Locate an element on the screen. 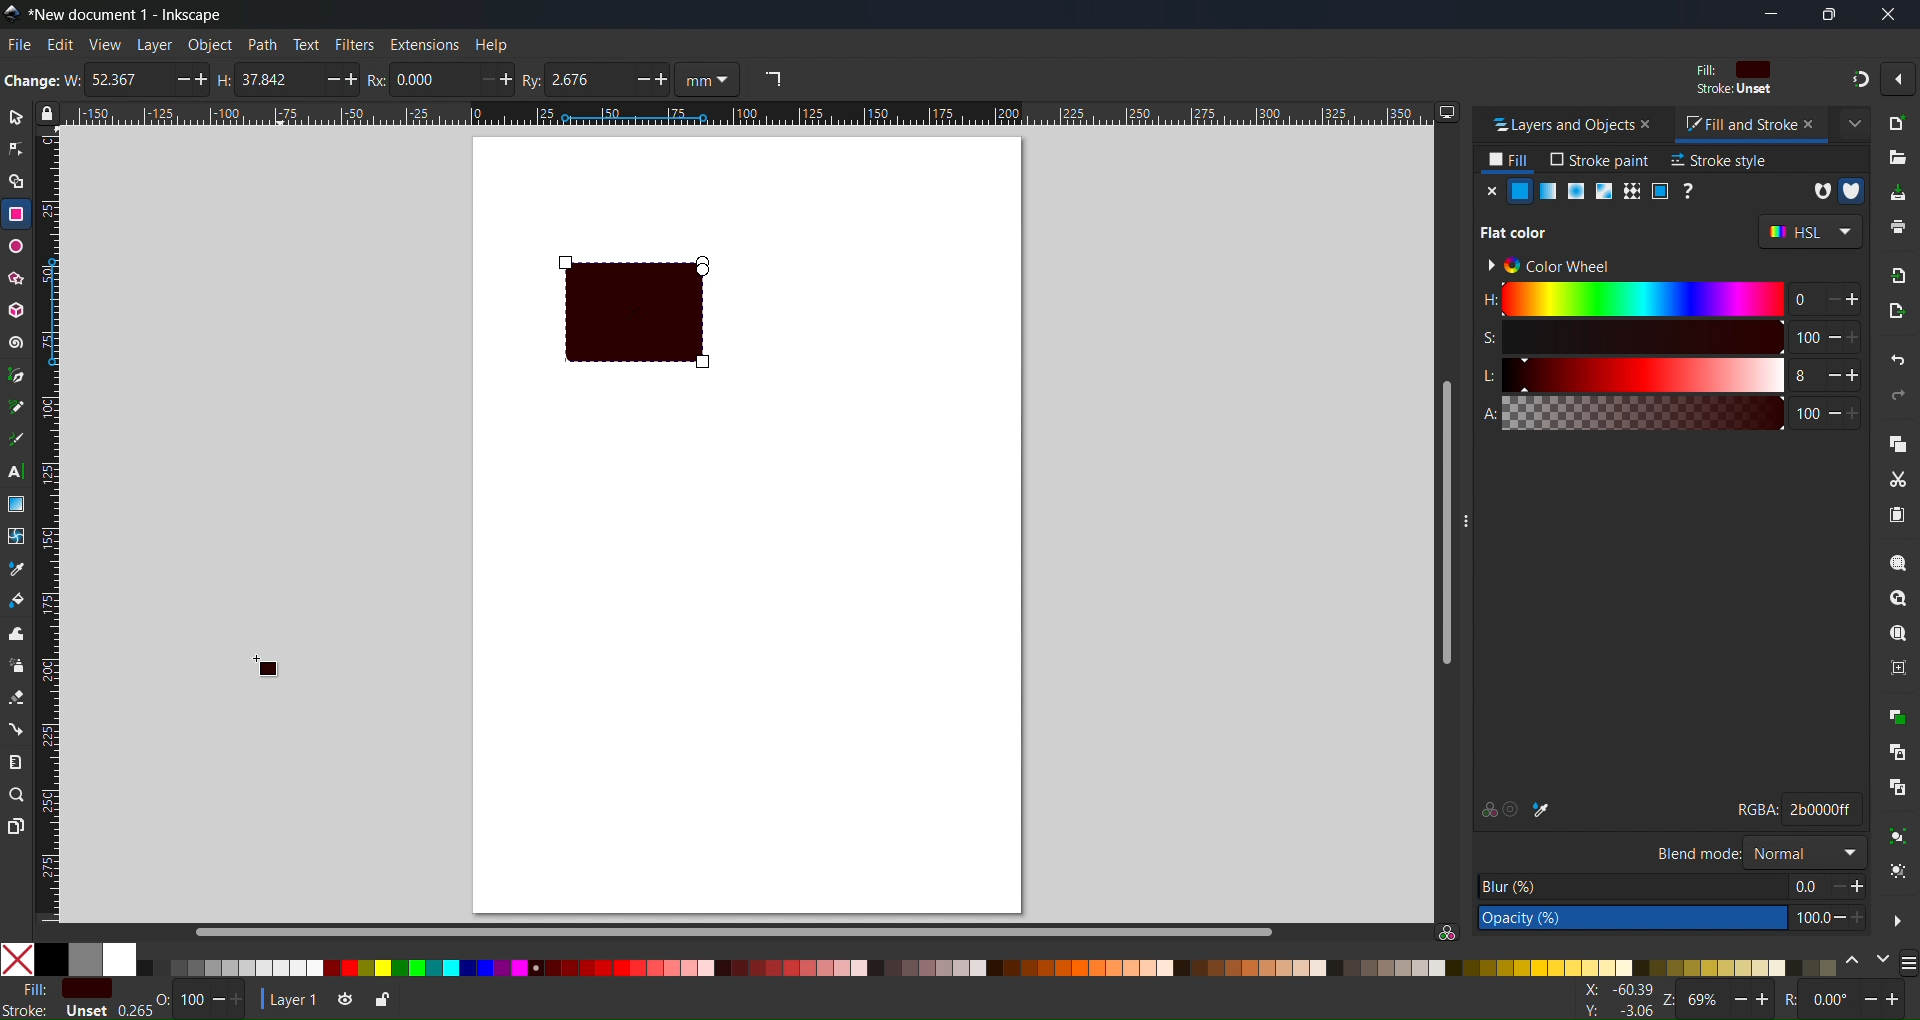 This screenshot has width=1920, height=1020. Path is located at coordinates (262, 44).